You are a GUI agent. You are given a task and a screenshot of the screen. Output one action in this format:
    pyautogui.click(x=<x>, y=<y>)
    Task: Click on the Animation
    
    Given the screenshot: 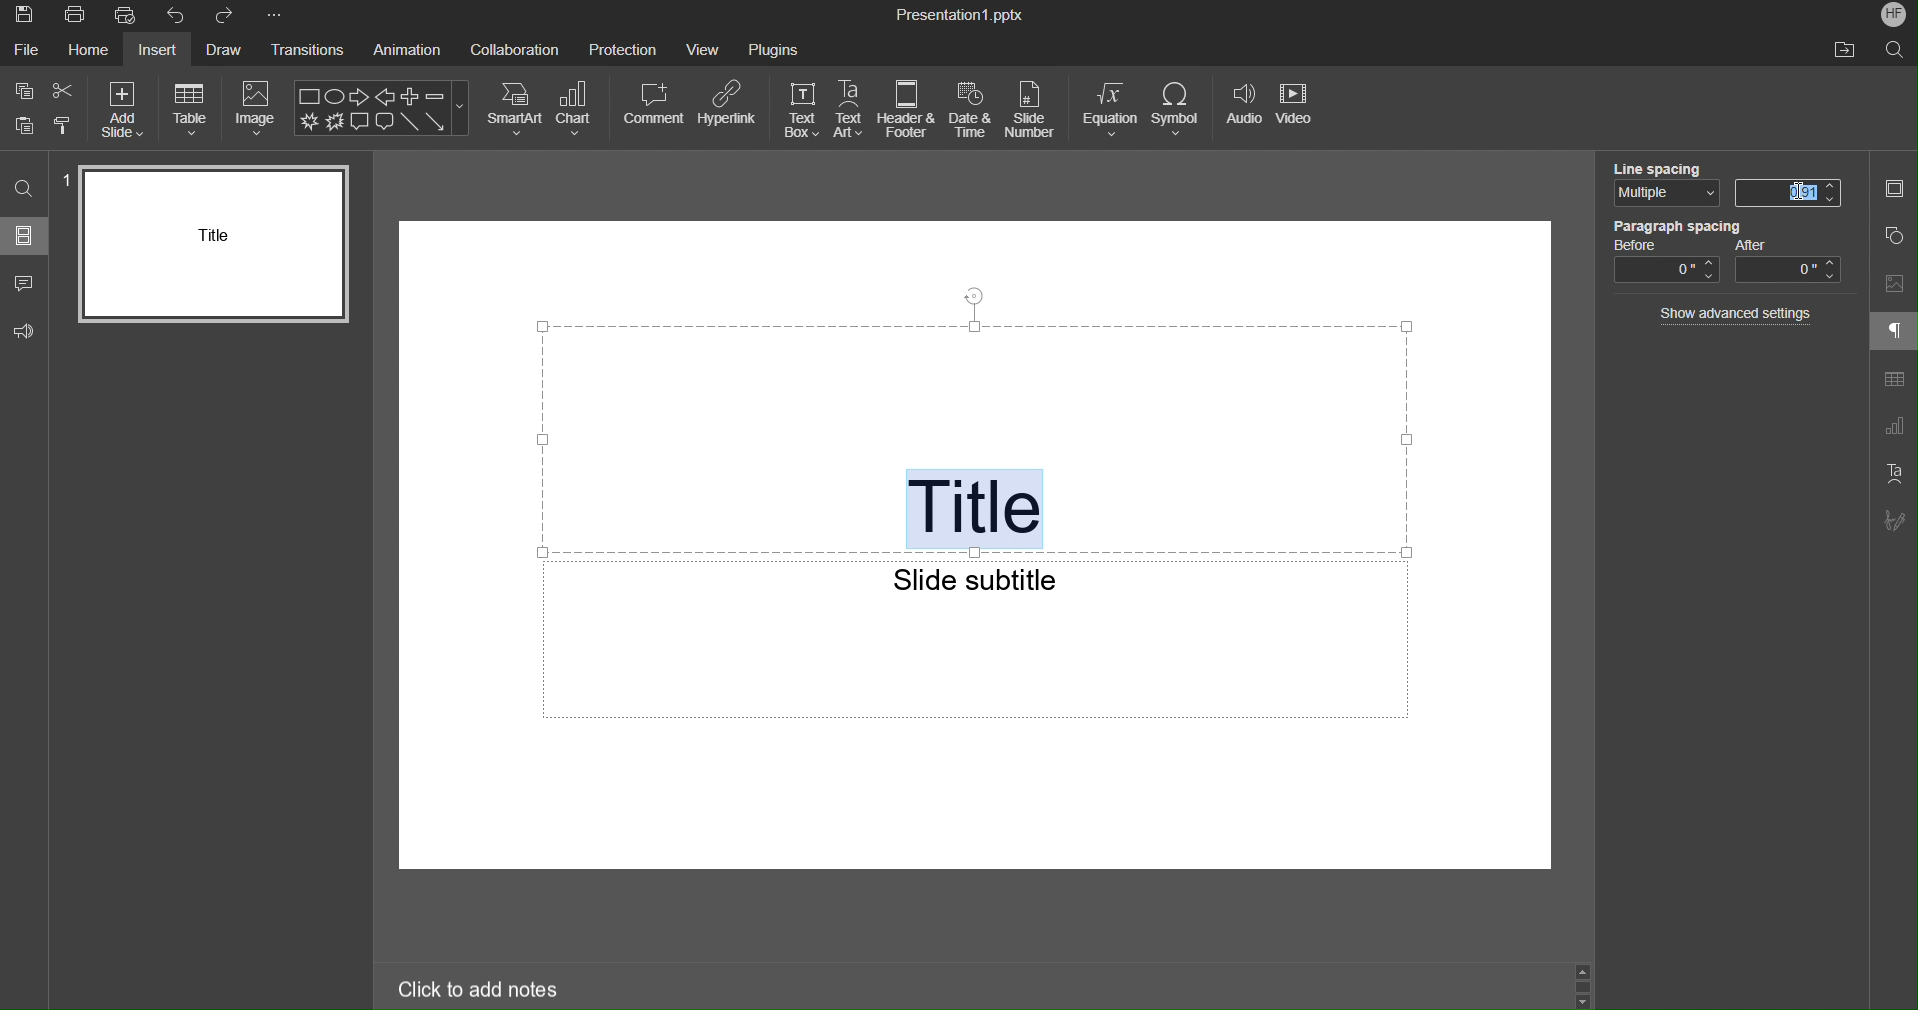 What is the action you would take?
    pyautogui.click(x=406, y=52)
    